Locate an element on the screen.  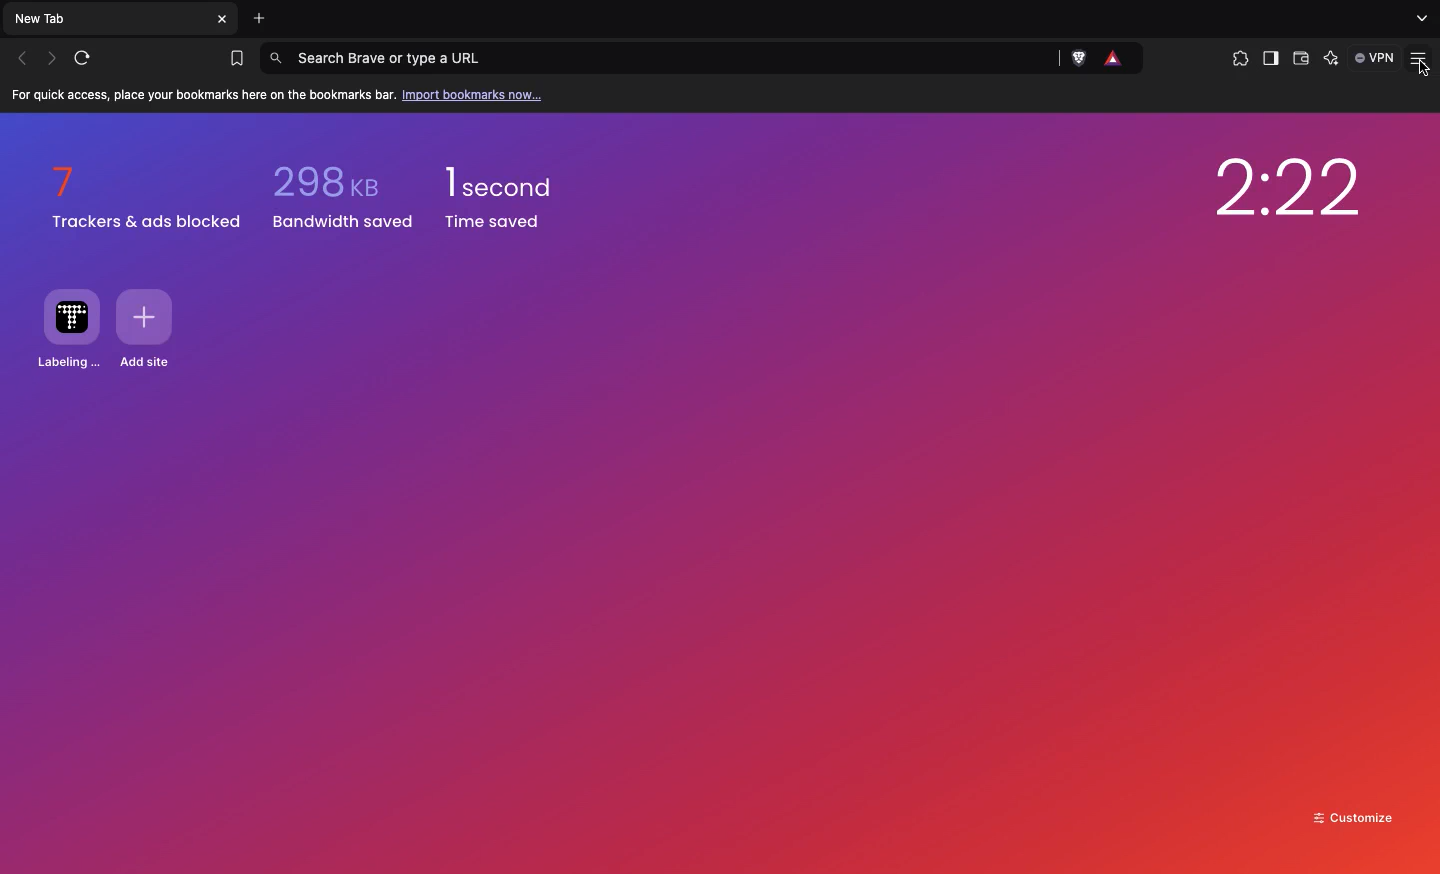
Import bookmarks now is located at coordinates (474, 96).